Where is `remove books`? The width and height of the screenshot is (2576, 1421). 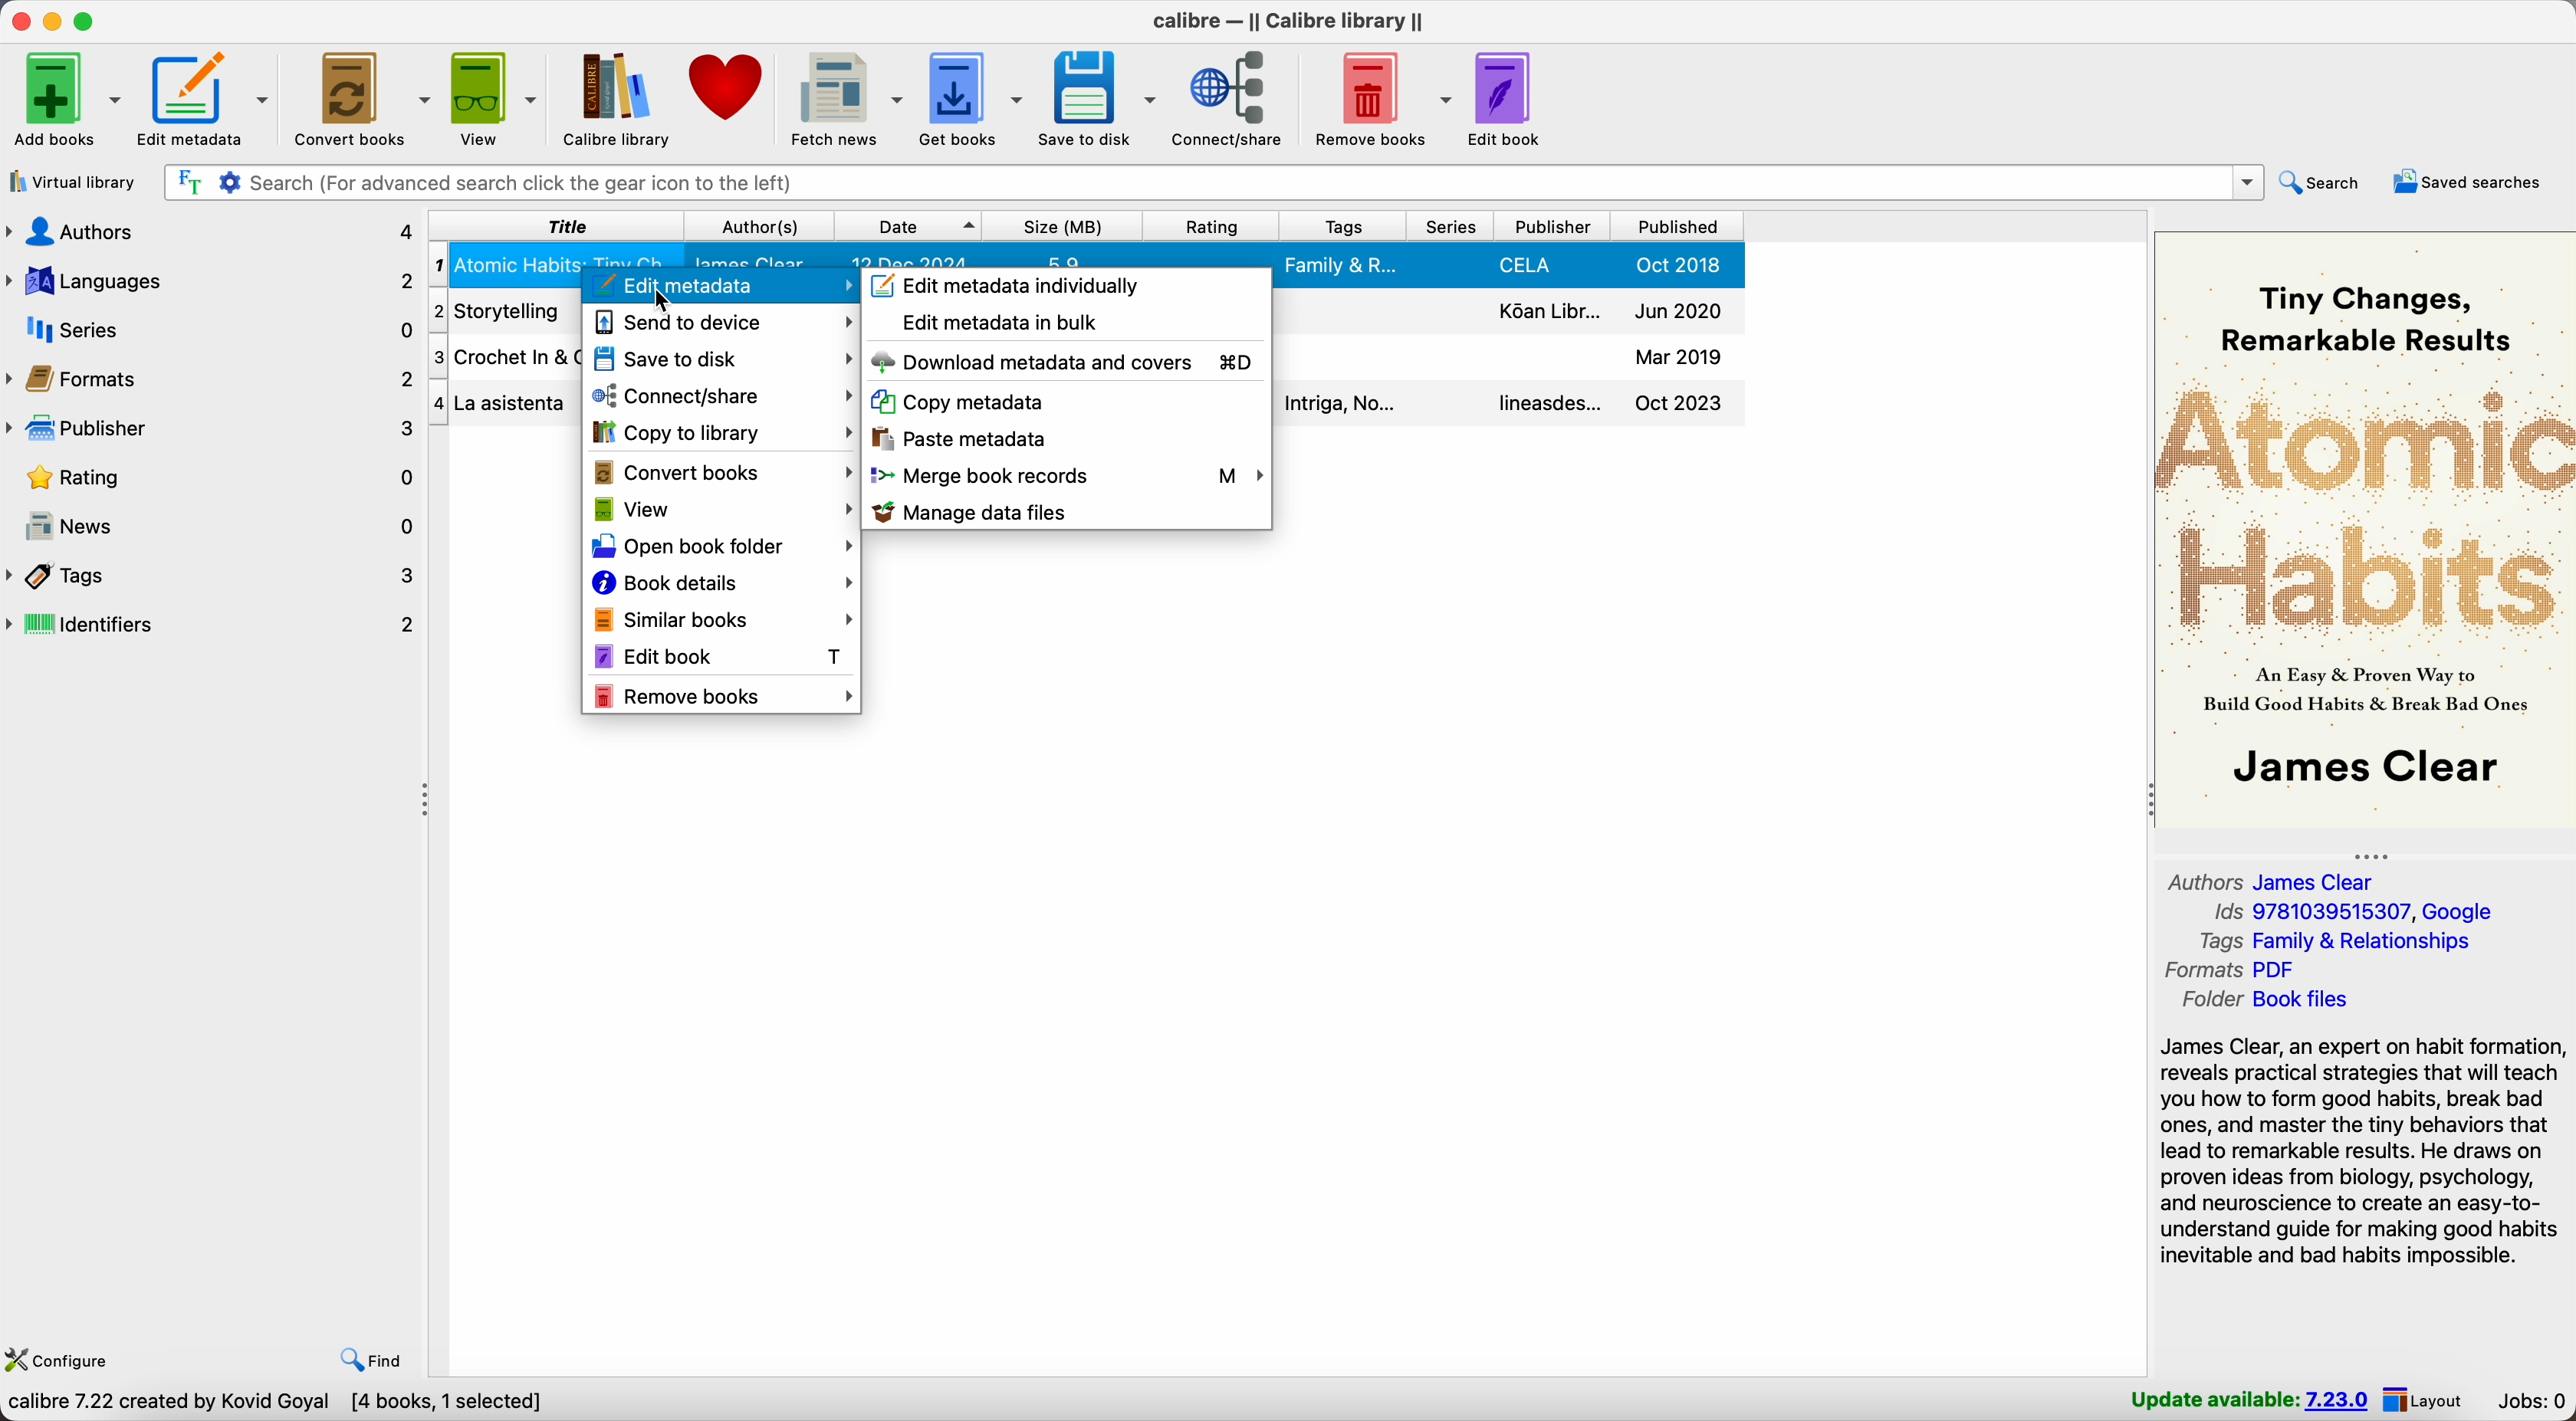 remove books is located at coordinates (724, 699).